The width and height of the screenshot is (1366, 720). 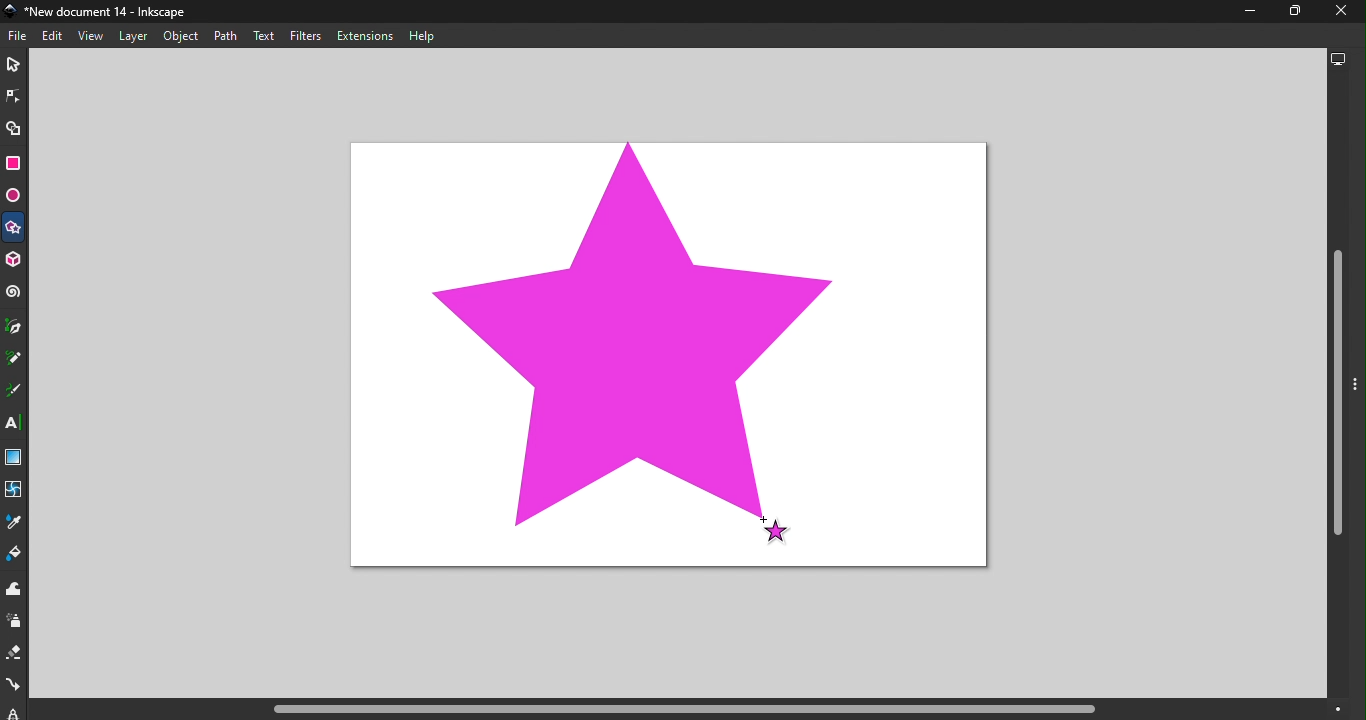 I want to click on Help, so click(x=428, y=34).